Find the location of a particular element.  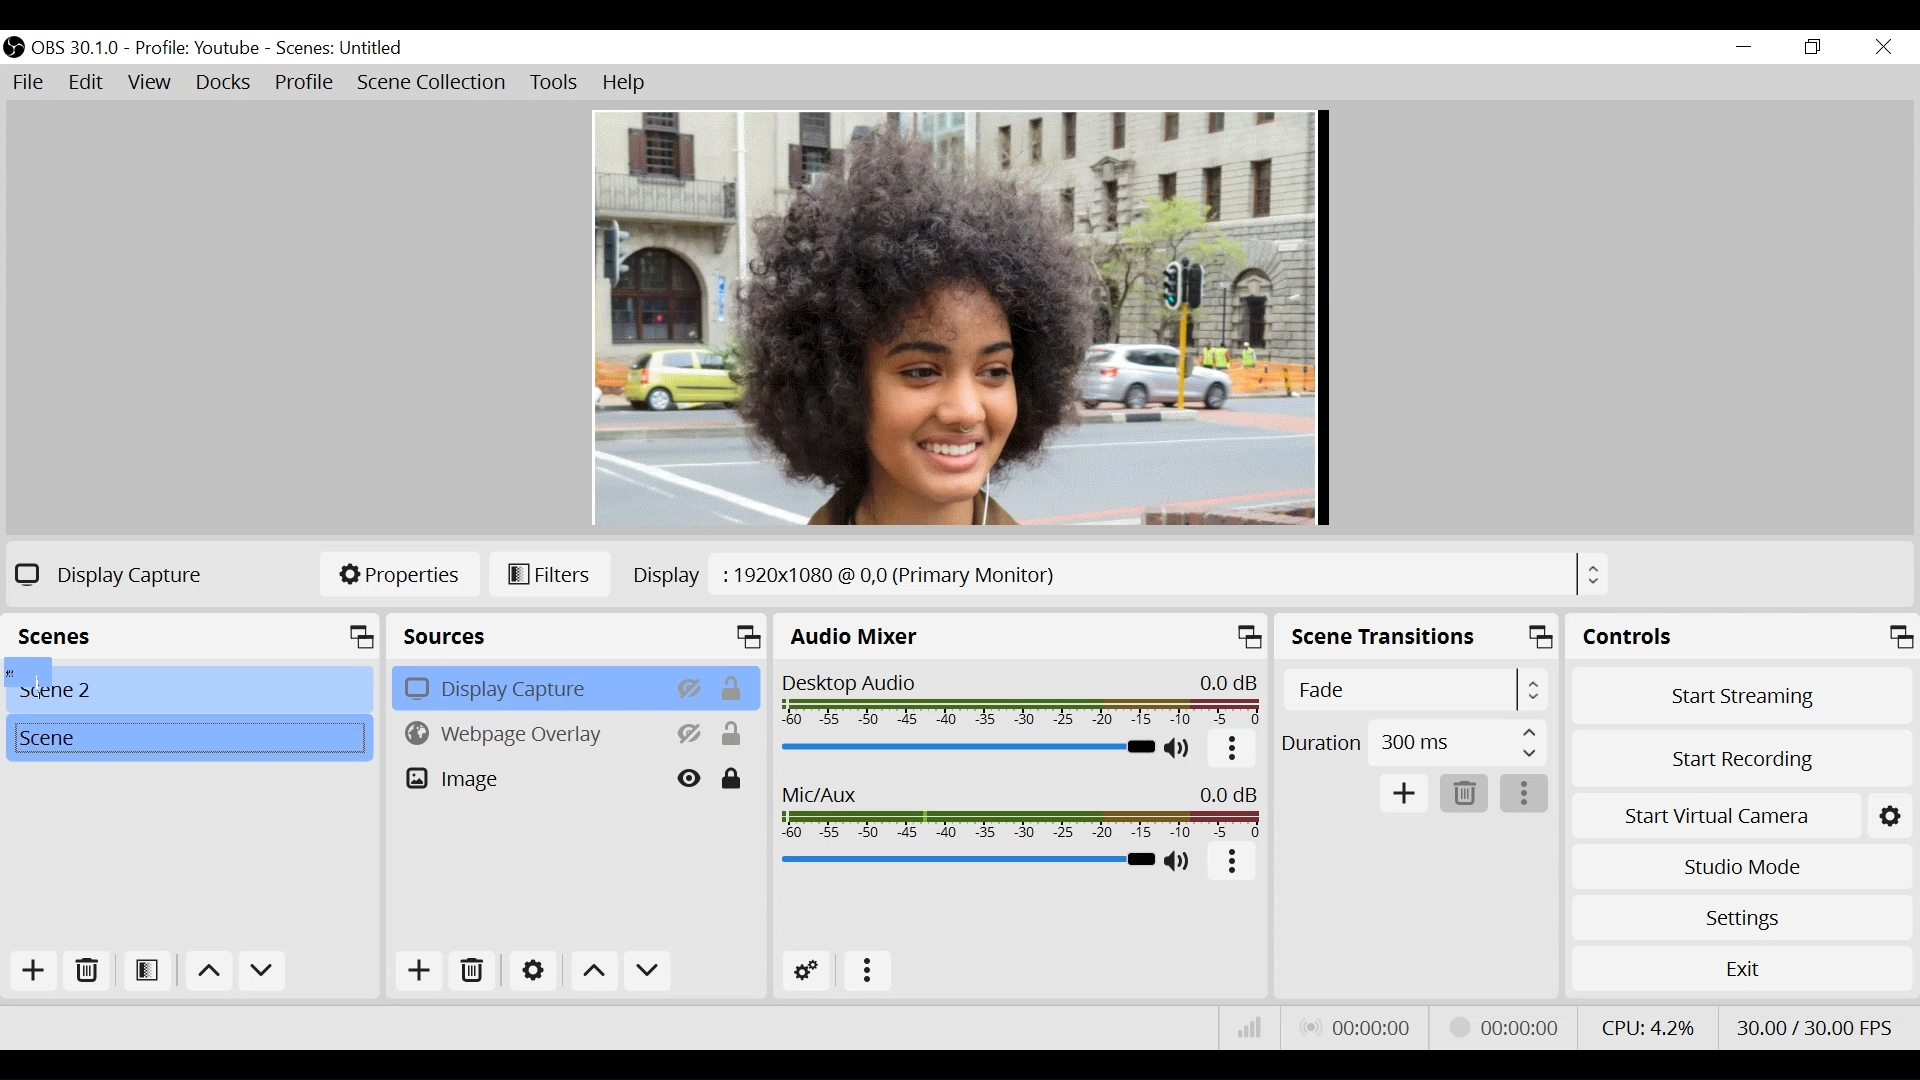

Profile is located at coordinates (200, 49).